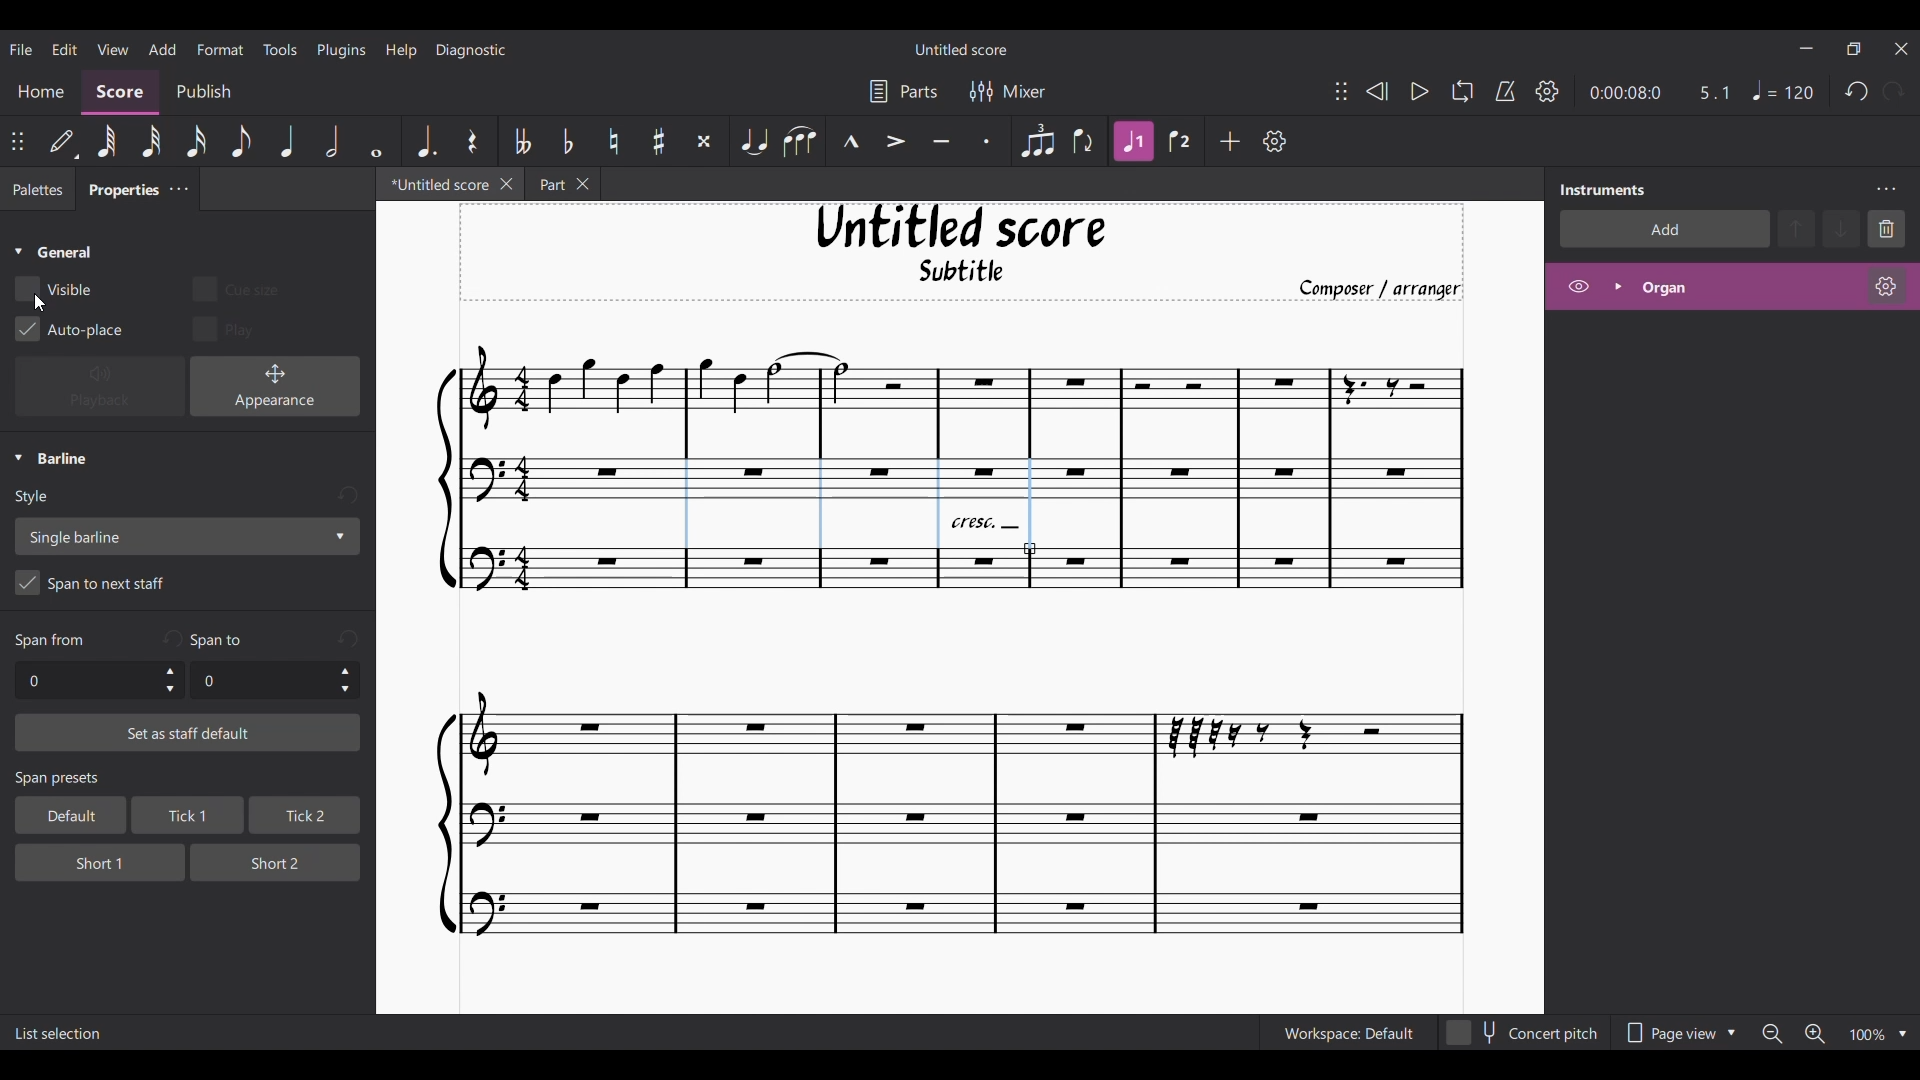  I want to click on File menu, so click(21, 48).